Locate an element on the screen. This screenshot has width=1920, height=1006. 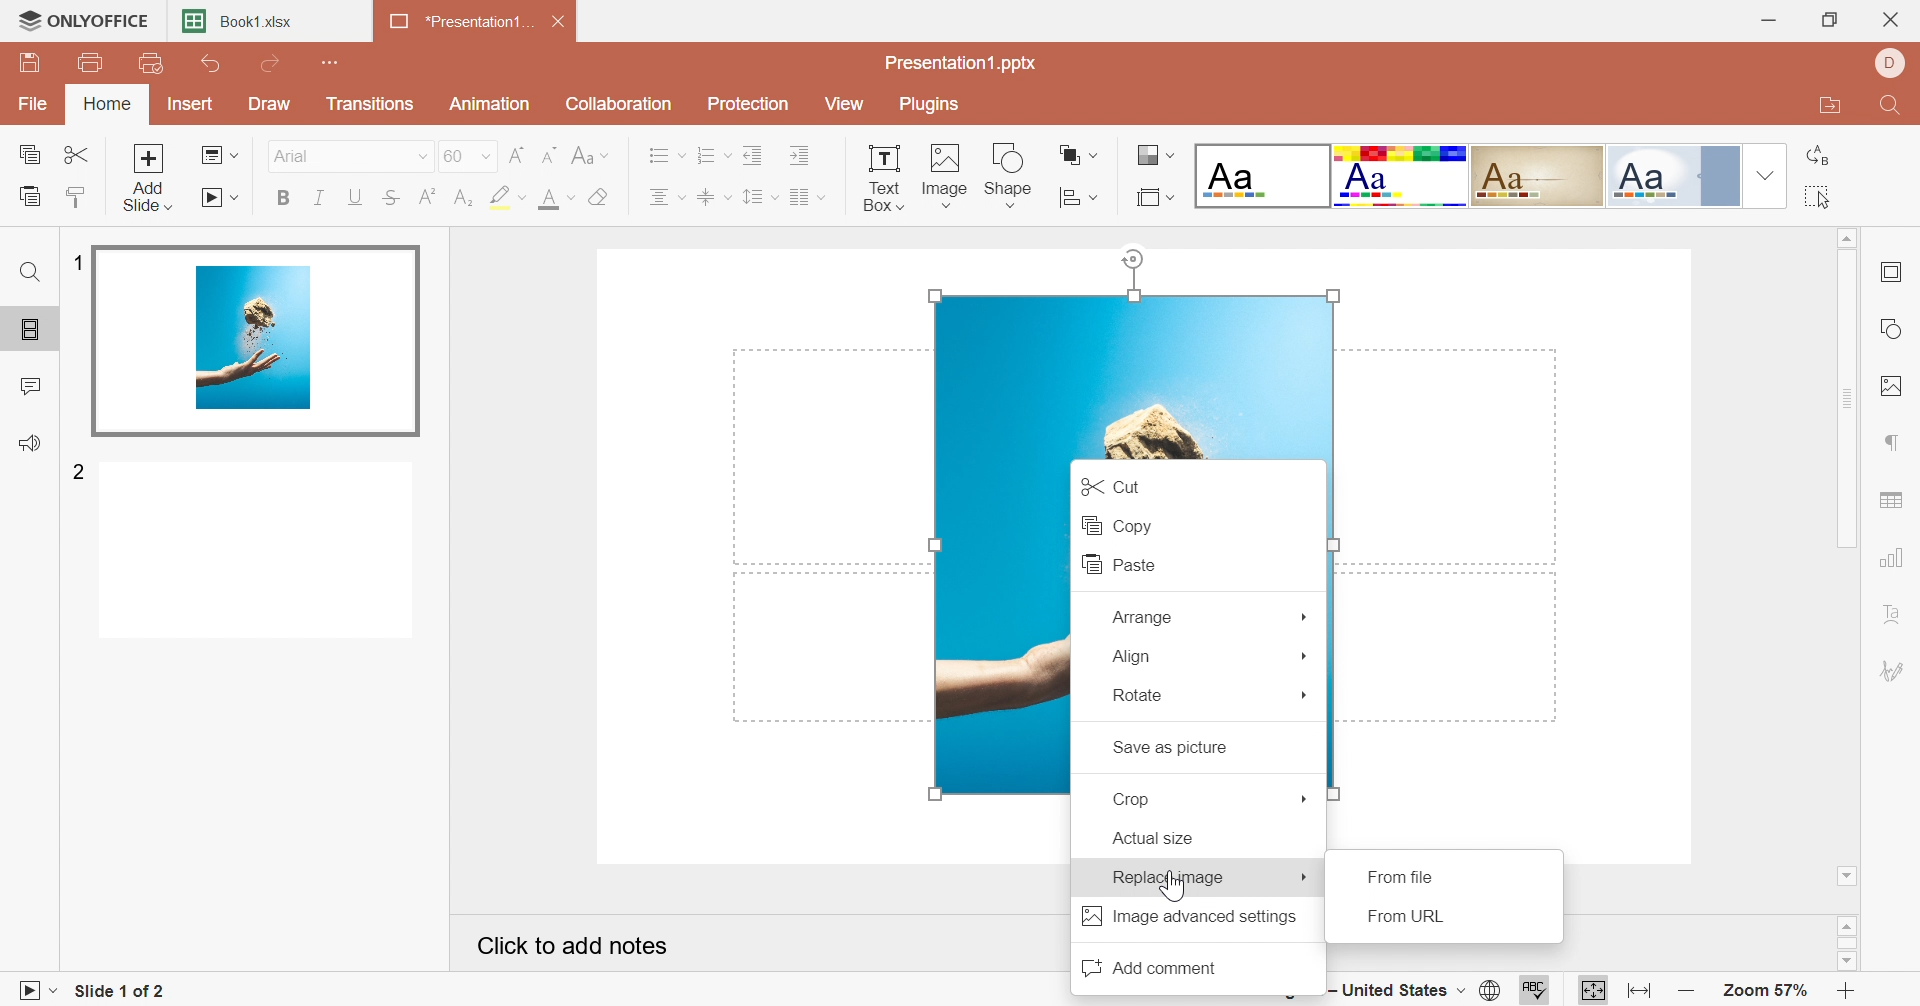
Drop Down is located at coordinates (1305, 613).